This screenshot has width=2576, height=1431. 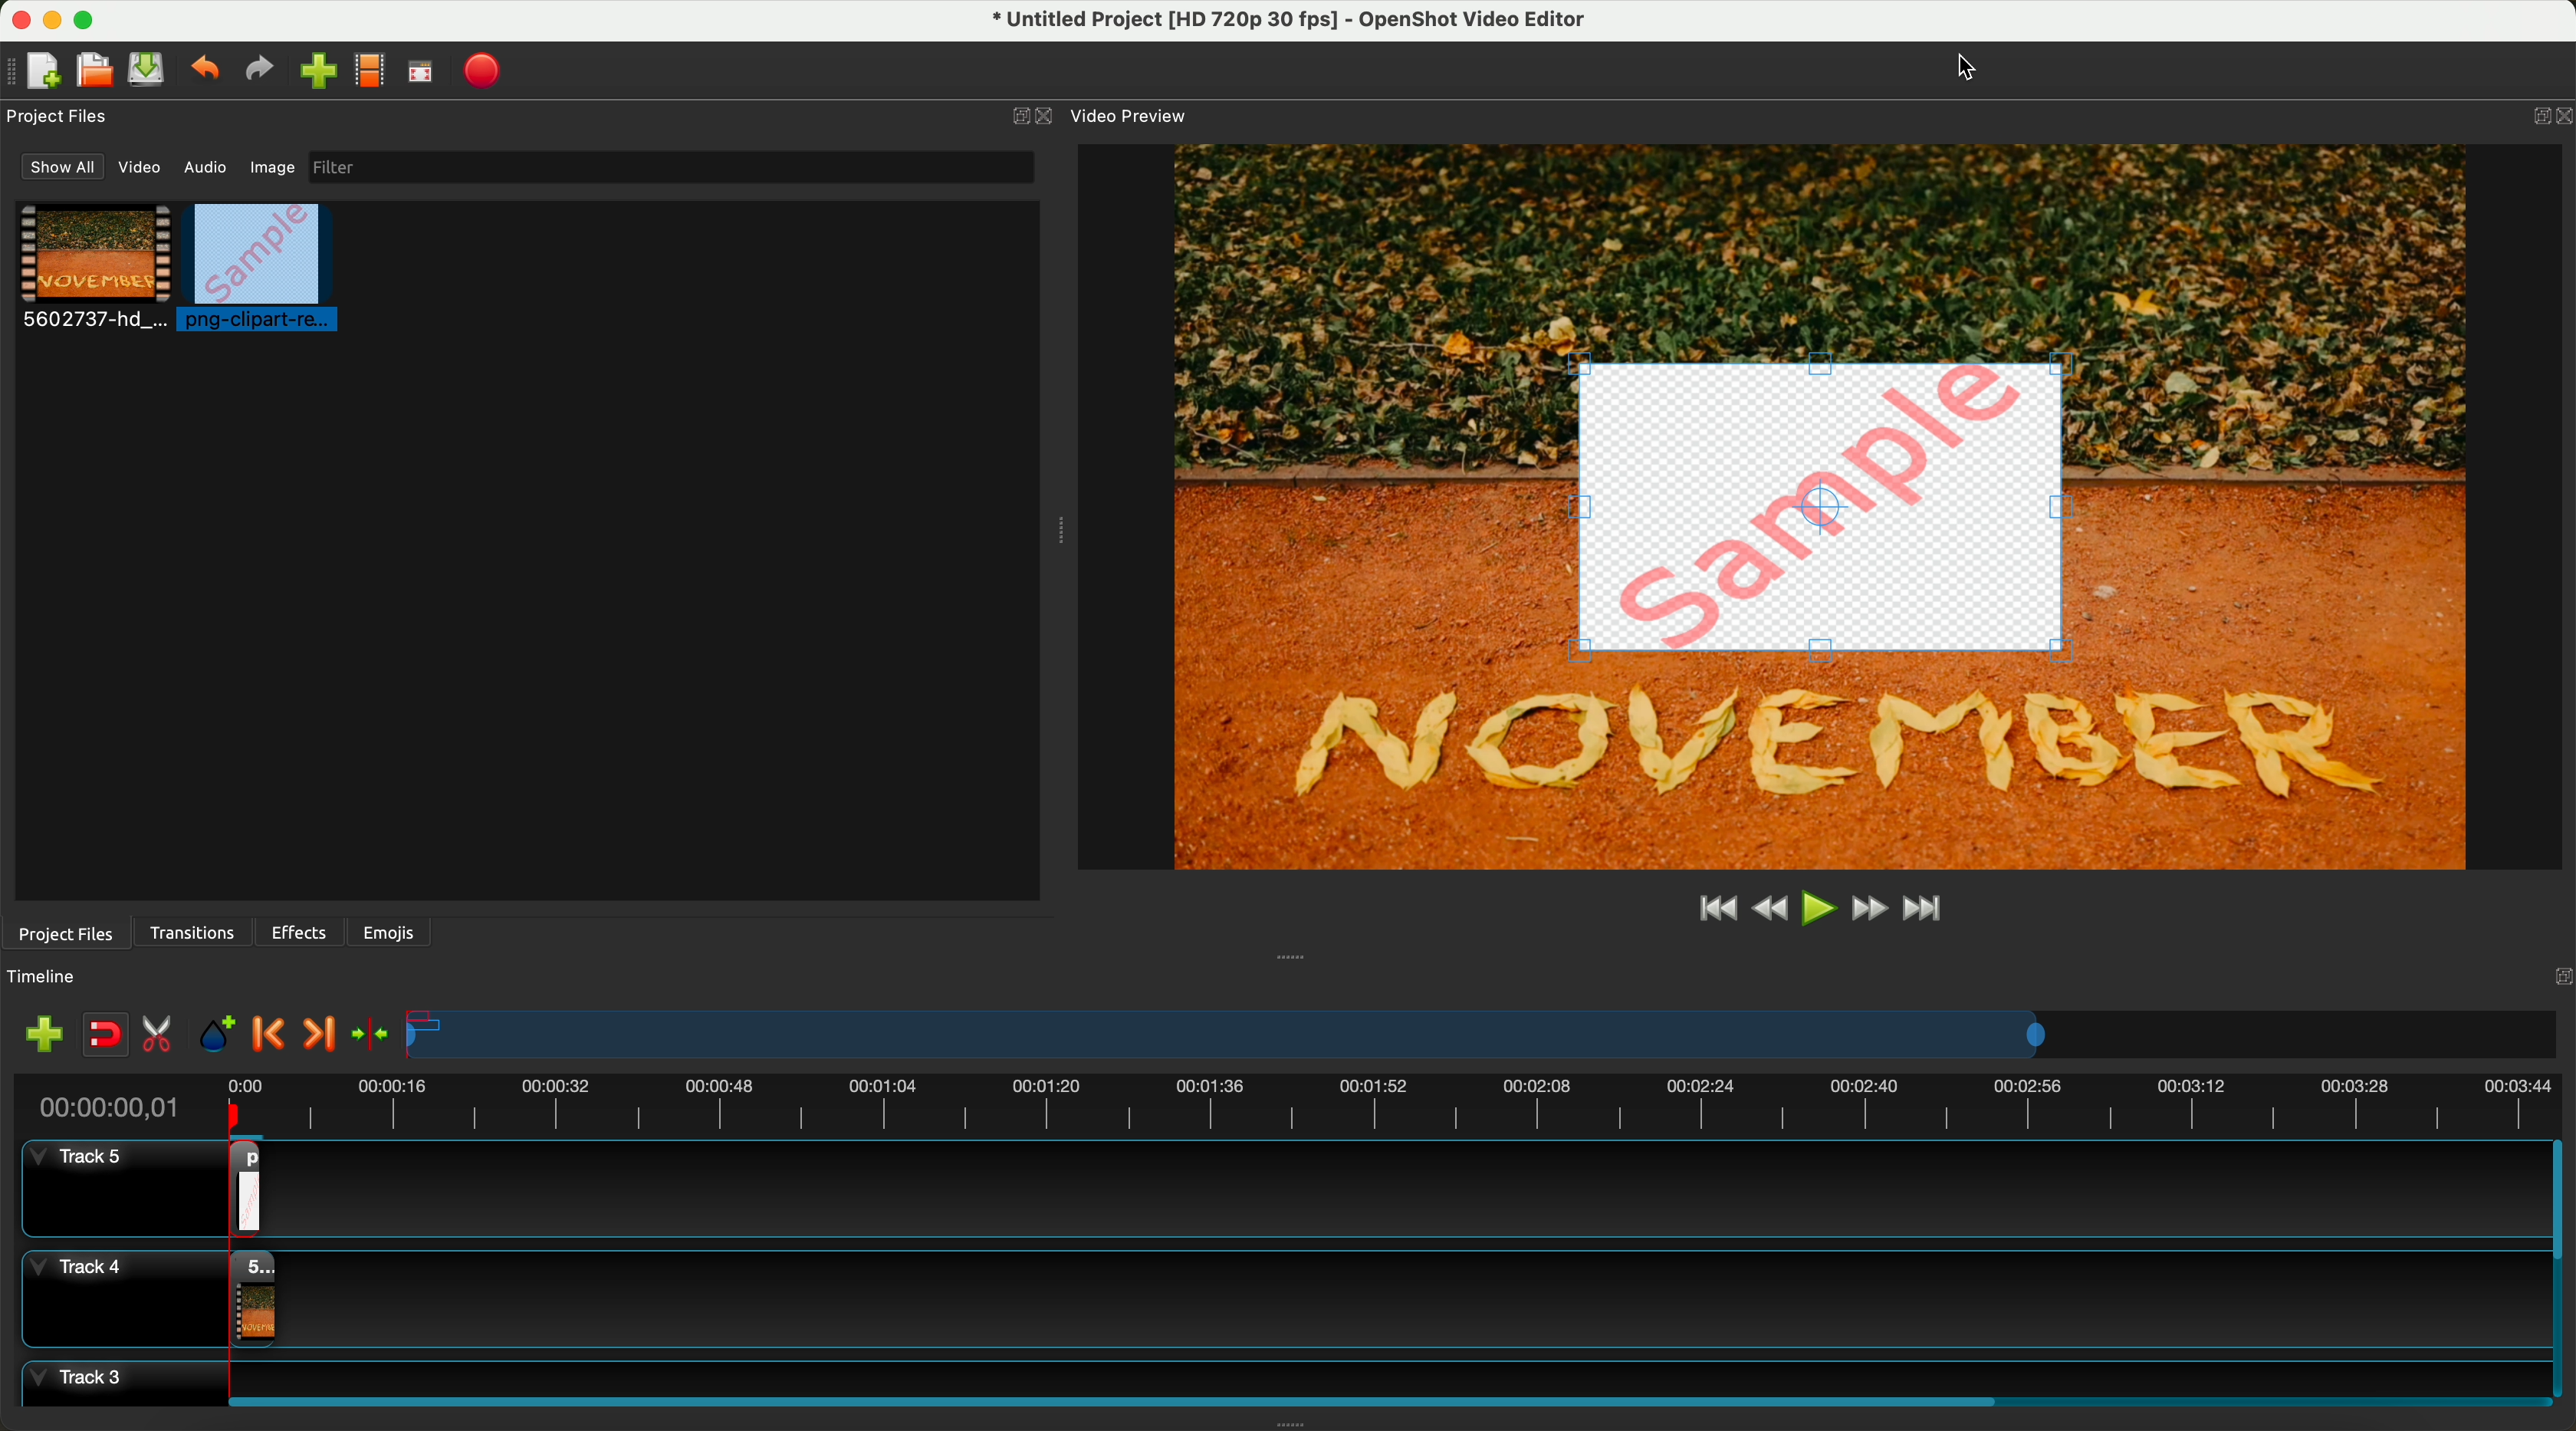 What do you see at coordinates (208, 72) in the screenshot?
I see `undo` at bounding box center [208, 72].